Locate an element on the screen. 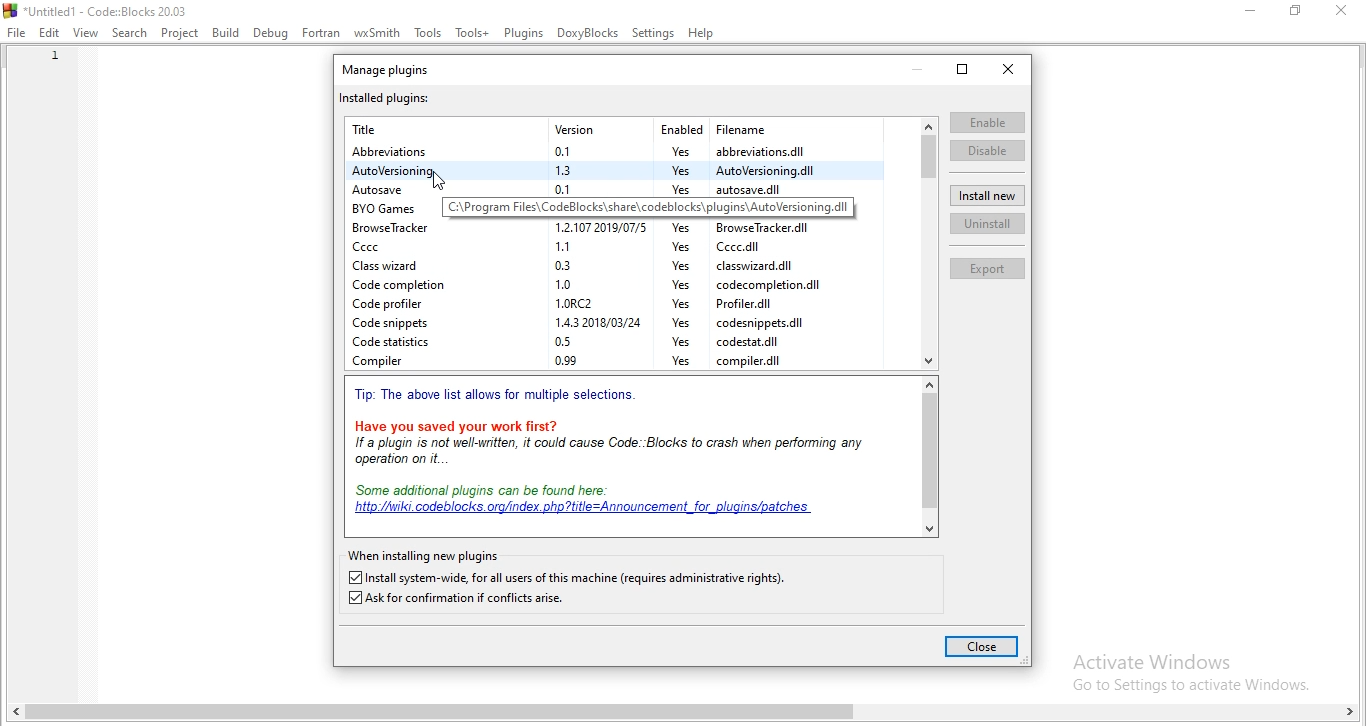 This screenshot has height=726, width=1366. Abbreviations 0.1 Yes abbreviations.dll is located at coordinates (604, 152).